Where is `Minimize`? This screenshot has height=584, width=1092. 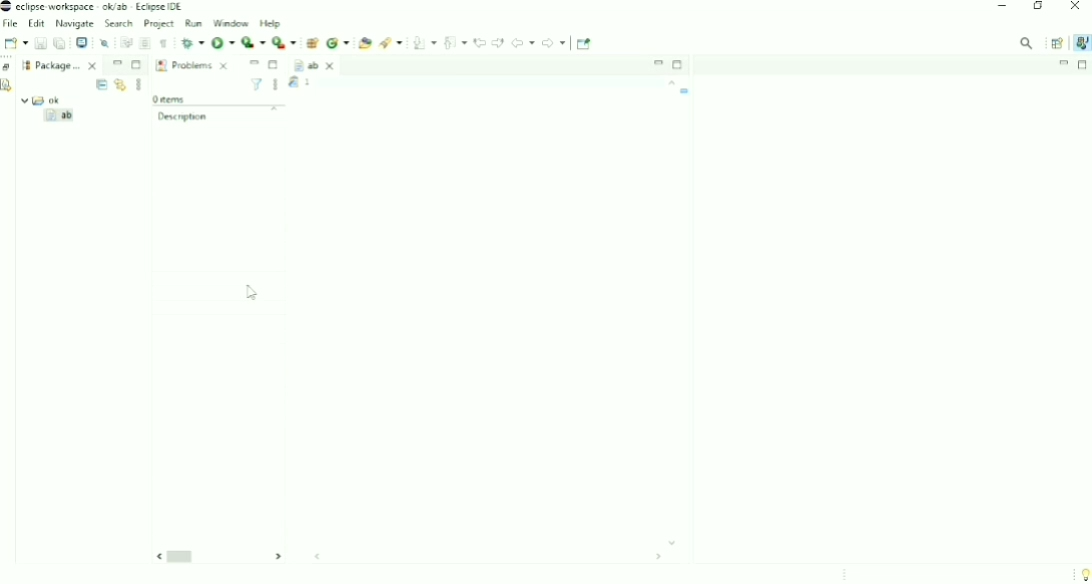 Minimize is located at coordinates (254, 63).